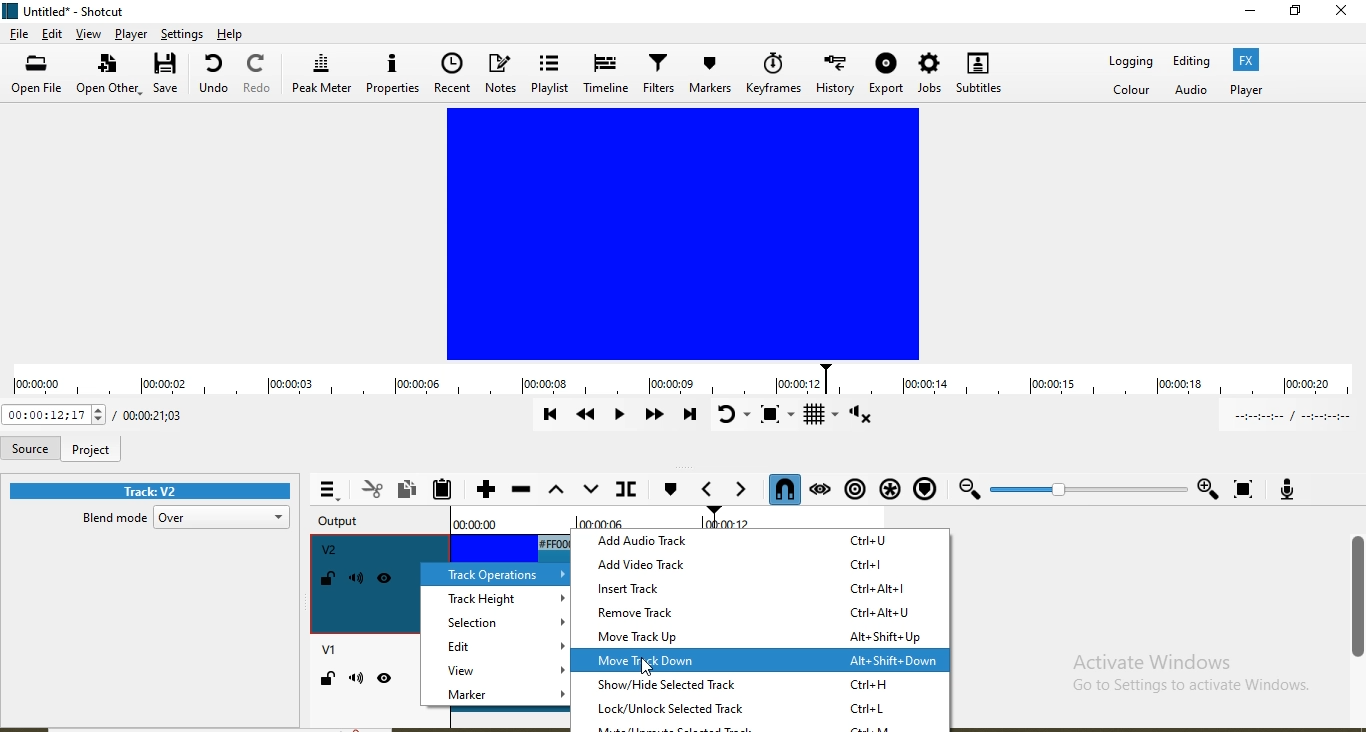  What do you see at coordinates (1190, 88) in the screenshot?
I see `Audio` at bounding box center [1190, 88].